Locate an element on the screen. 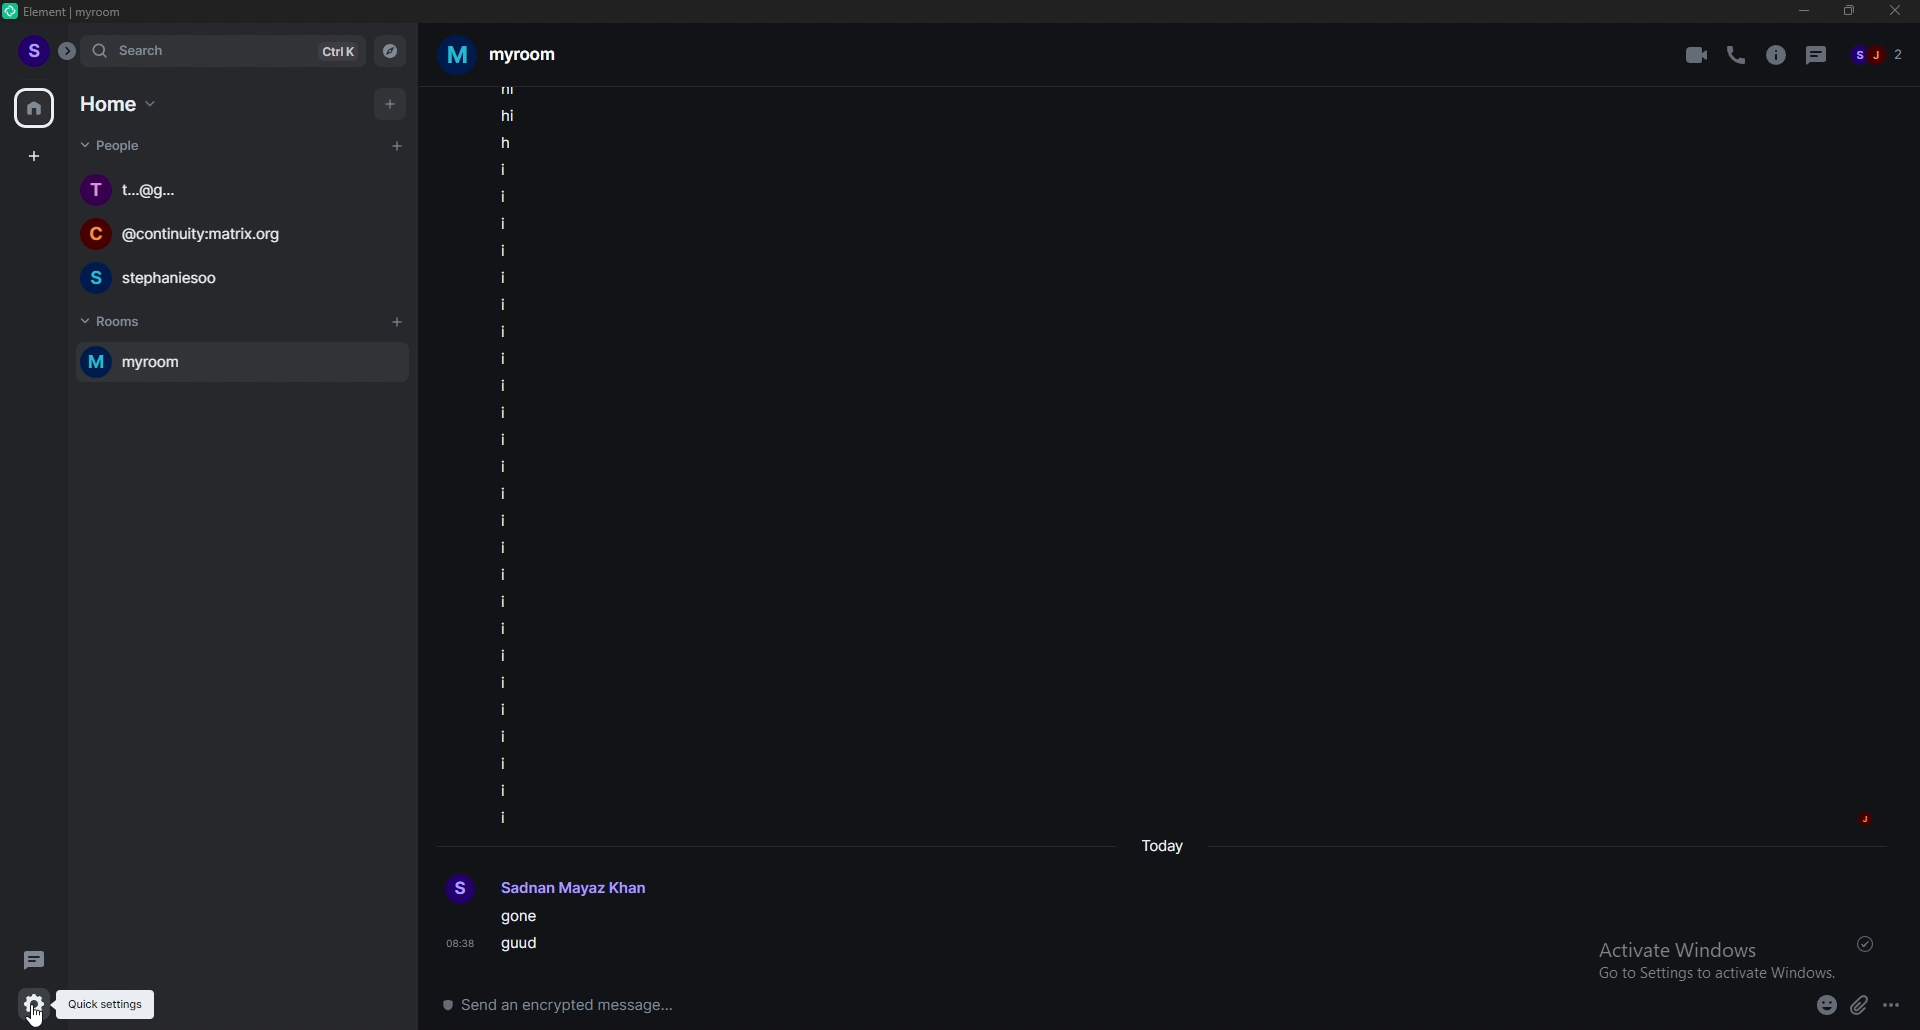  tooltip is located at coordinates (105, 1005).